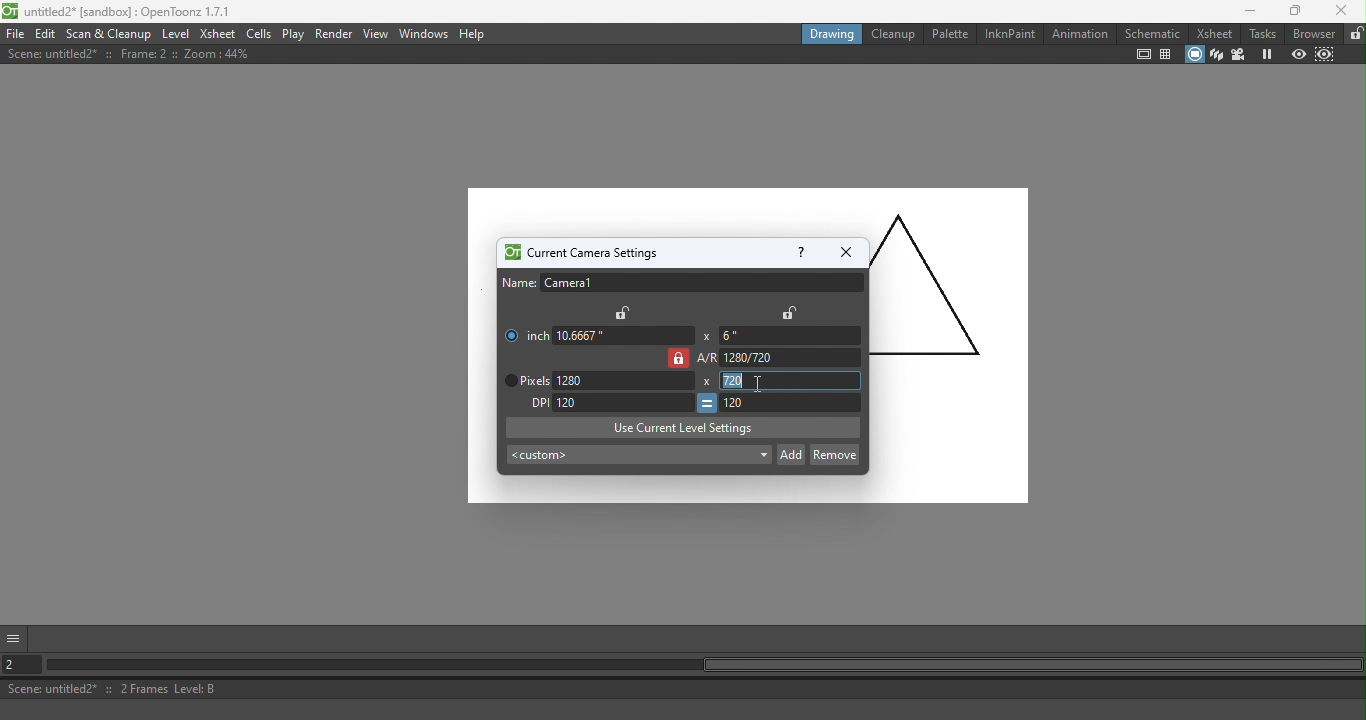 The height and width of the screenshot is (720, 1366). I want to click on Camera stand view, so click(1193, 55).